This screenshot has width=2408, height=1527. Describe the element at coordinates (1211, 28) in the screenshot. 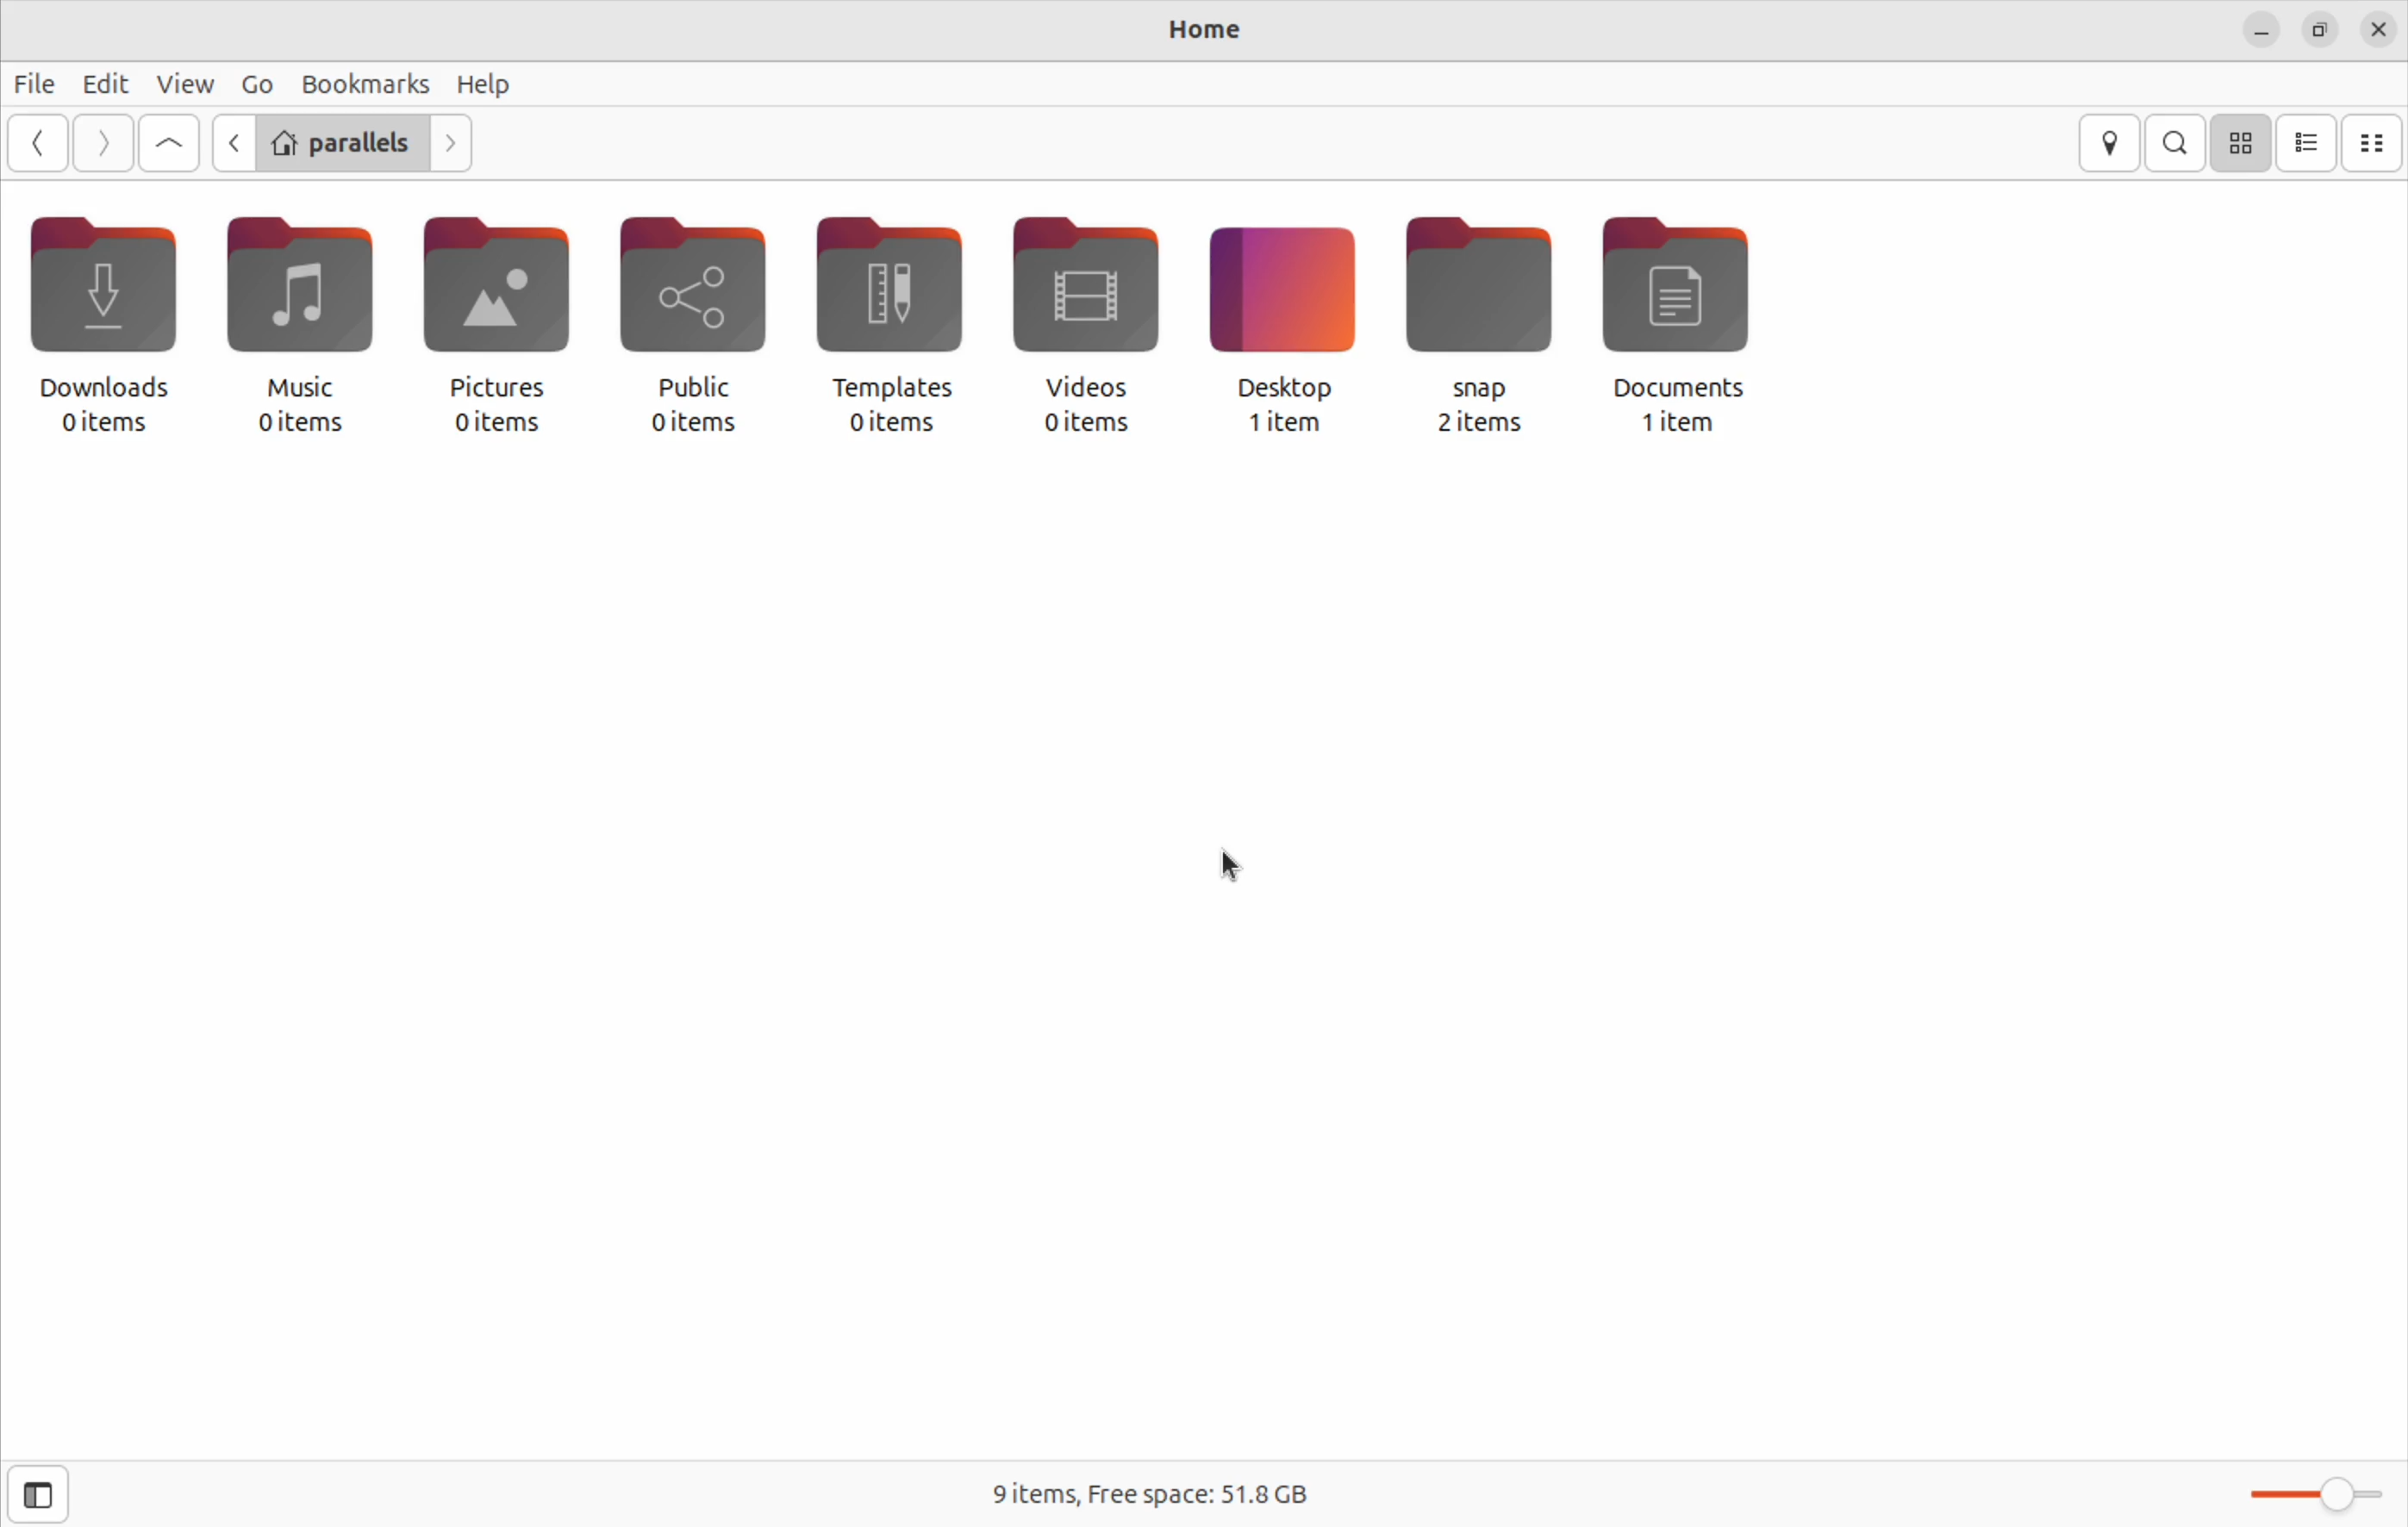

I see `home` at that location.